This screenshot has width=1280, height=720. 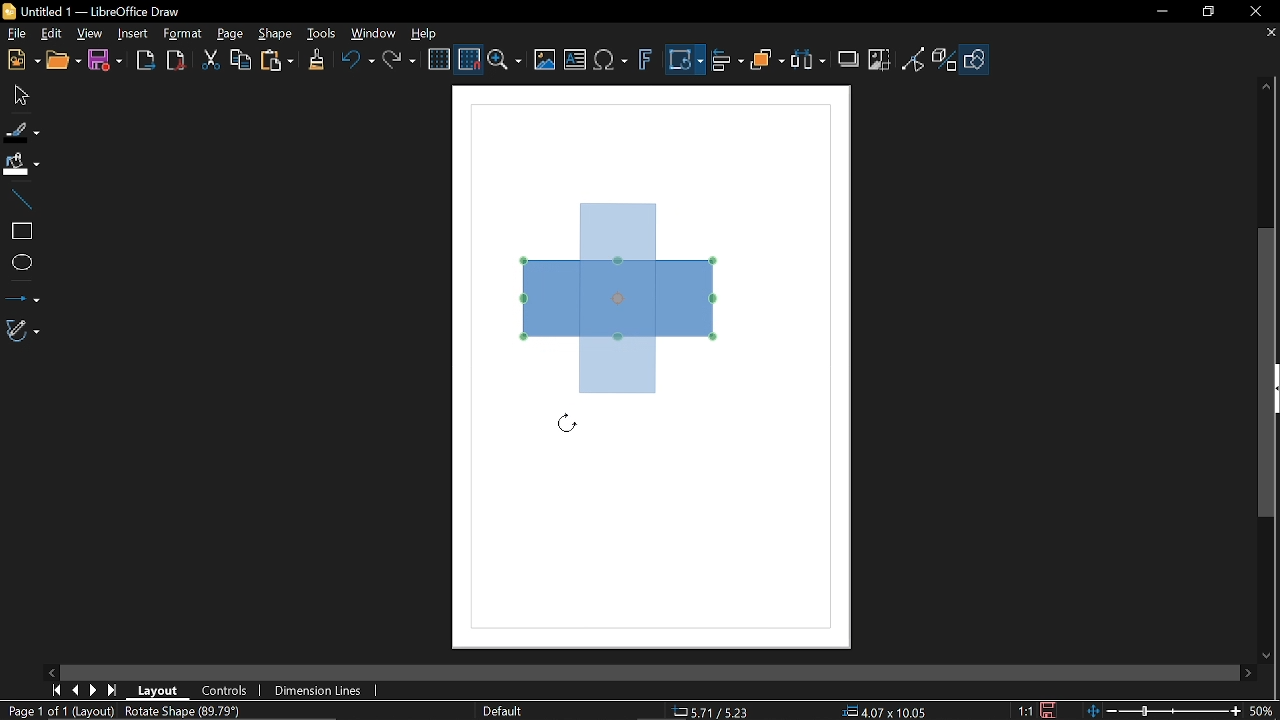 What do you see at coordinates (23, 330) in the screenshot?
I see `Curves and polygons` at bounding box center [23, 330].